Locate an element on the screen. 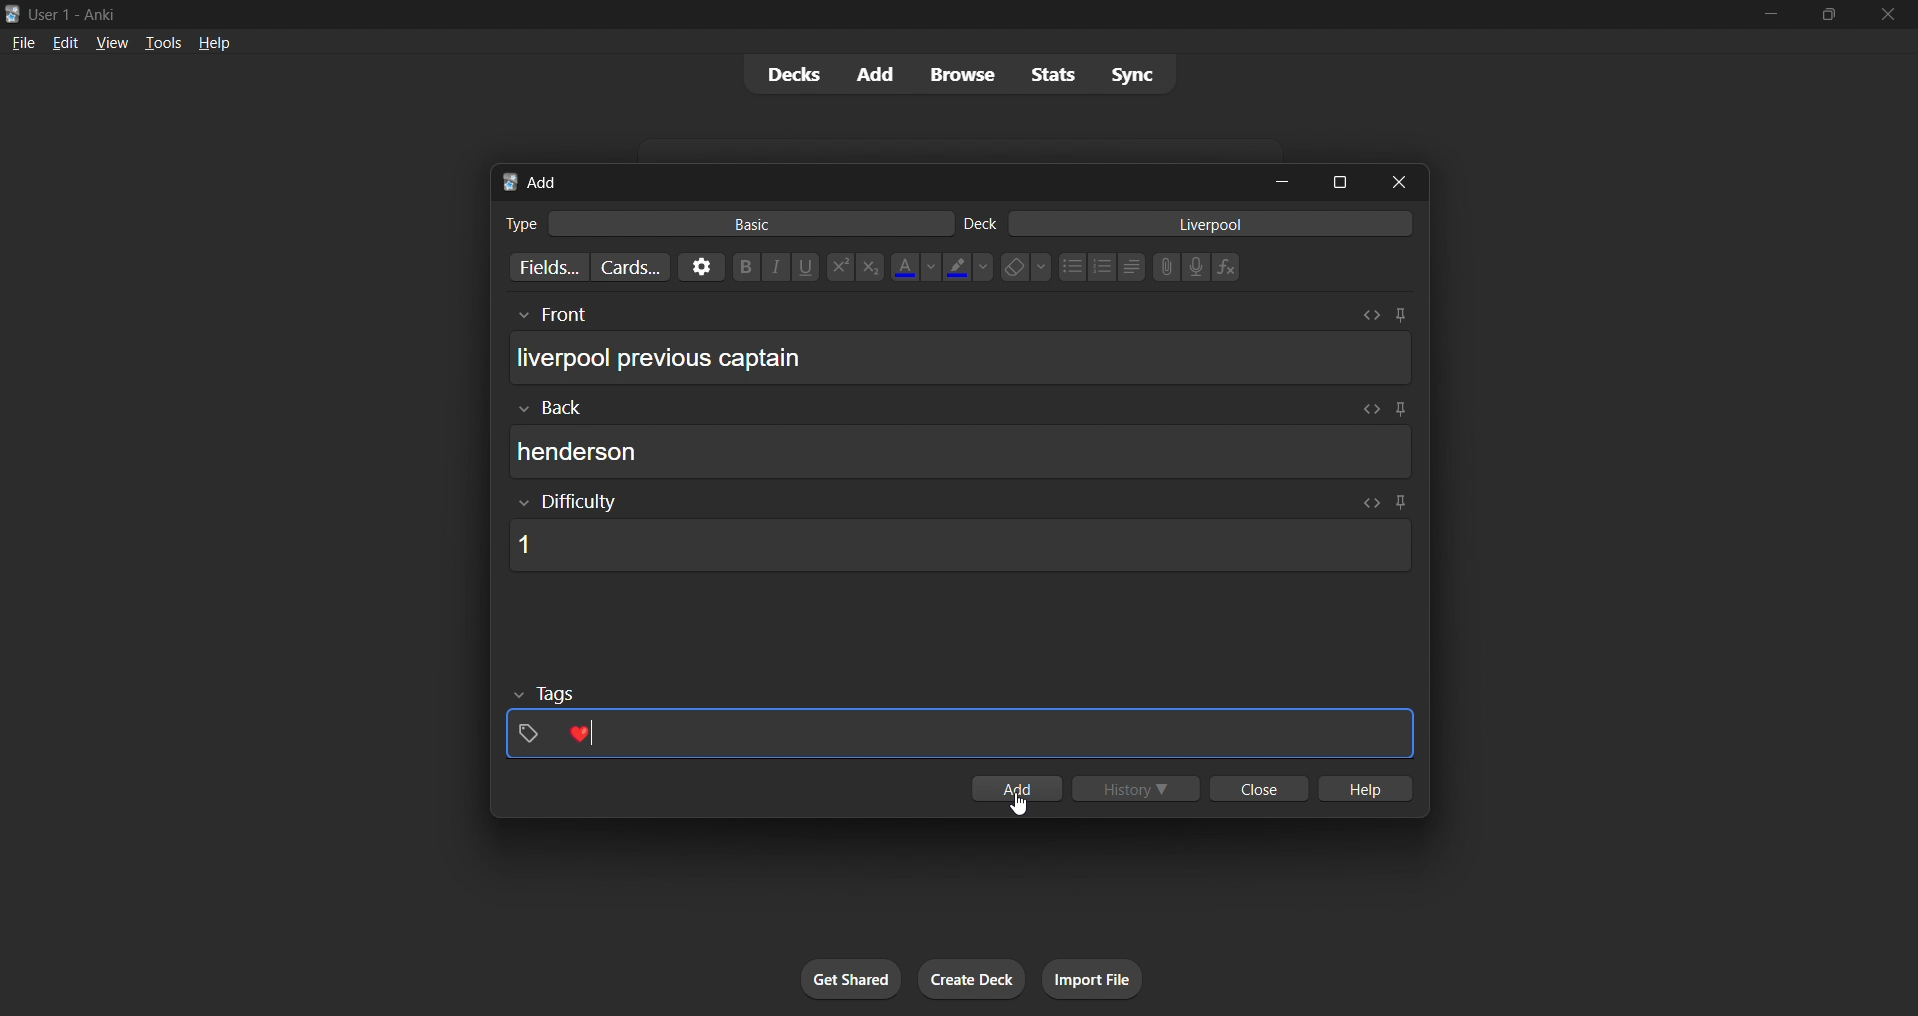  import file is located at coordinates (1100, 977).